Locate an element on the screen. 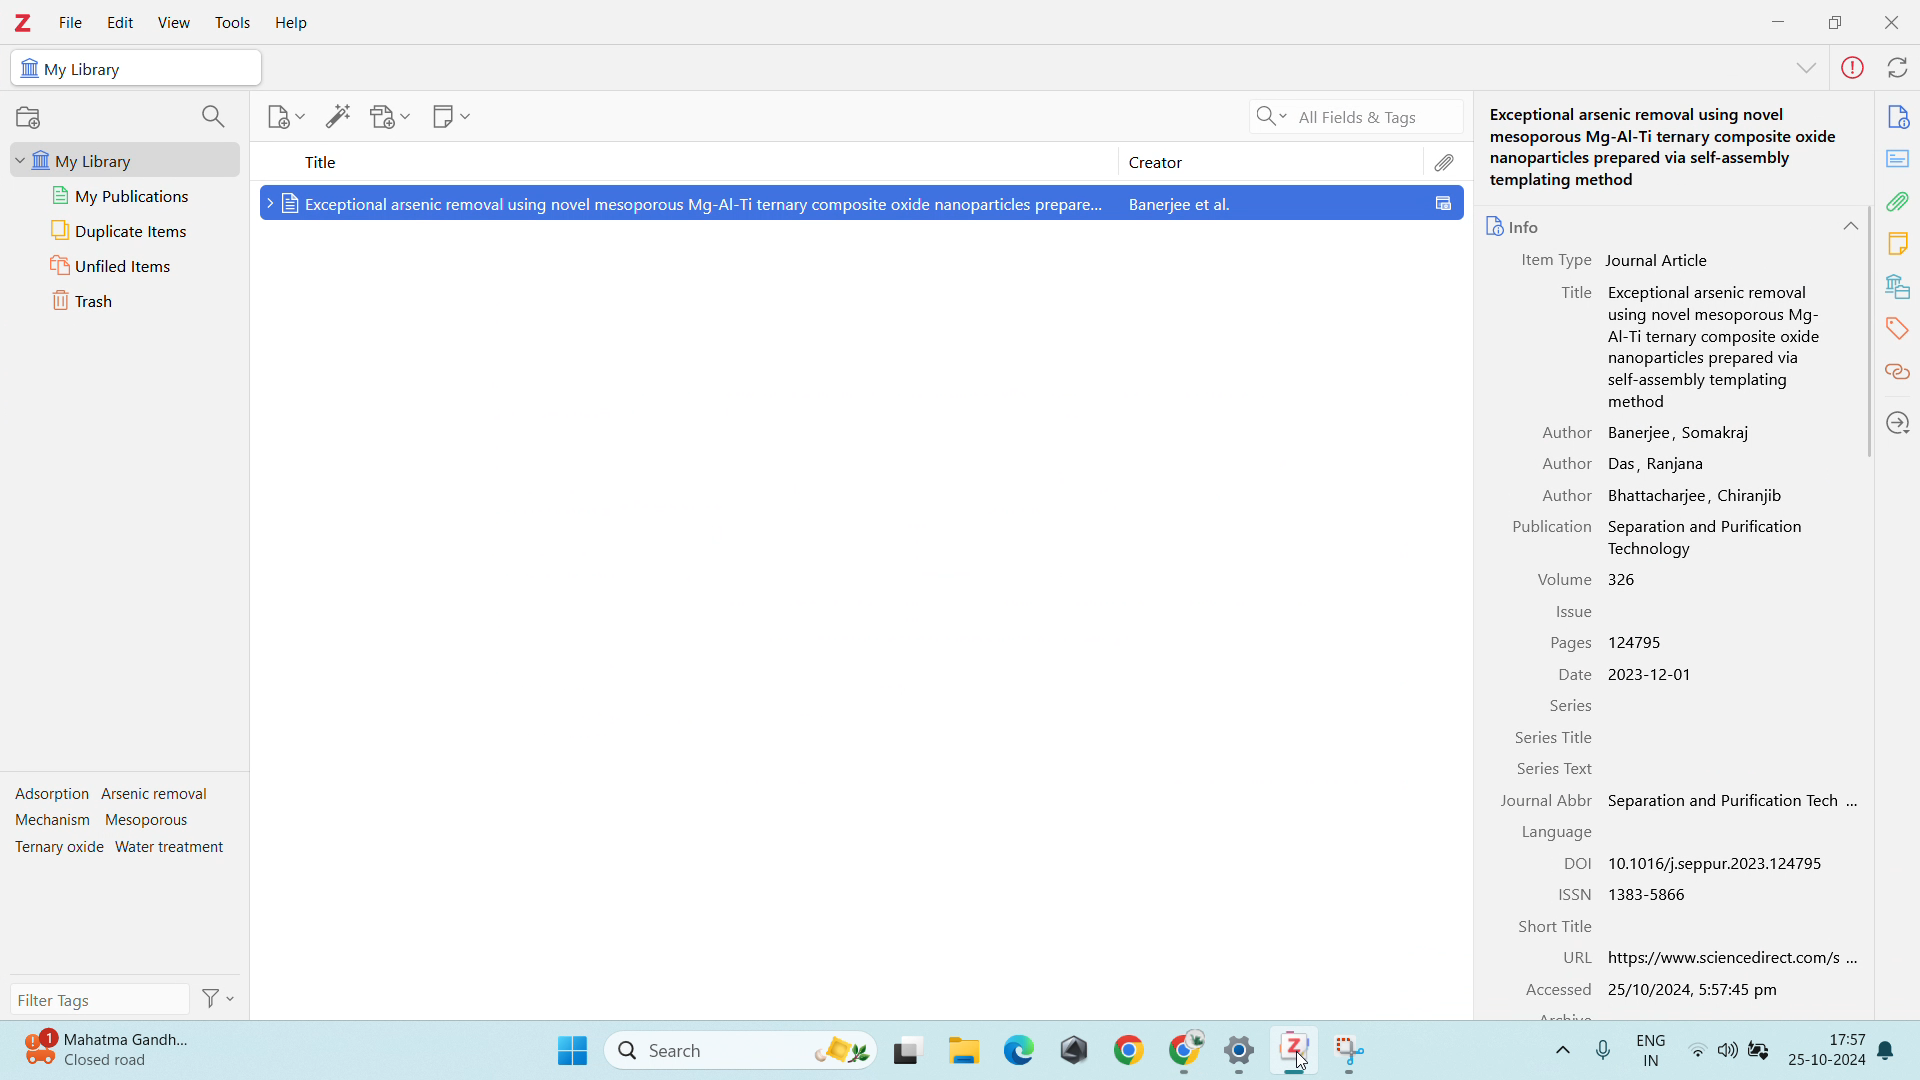 This screenshot has width=1920, height=1080. Author Banerjee, Somakraj is located at coordinates (1642, 433).